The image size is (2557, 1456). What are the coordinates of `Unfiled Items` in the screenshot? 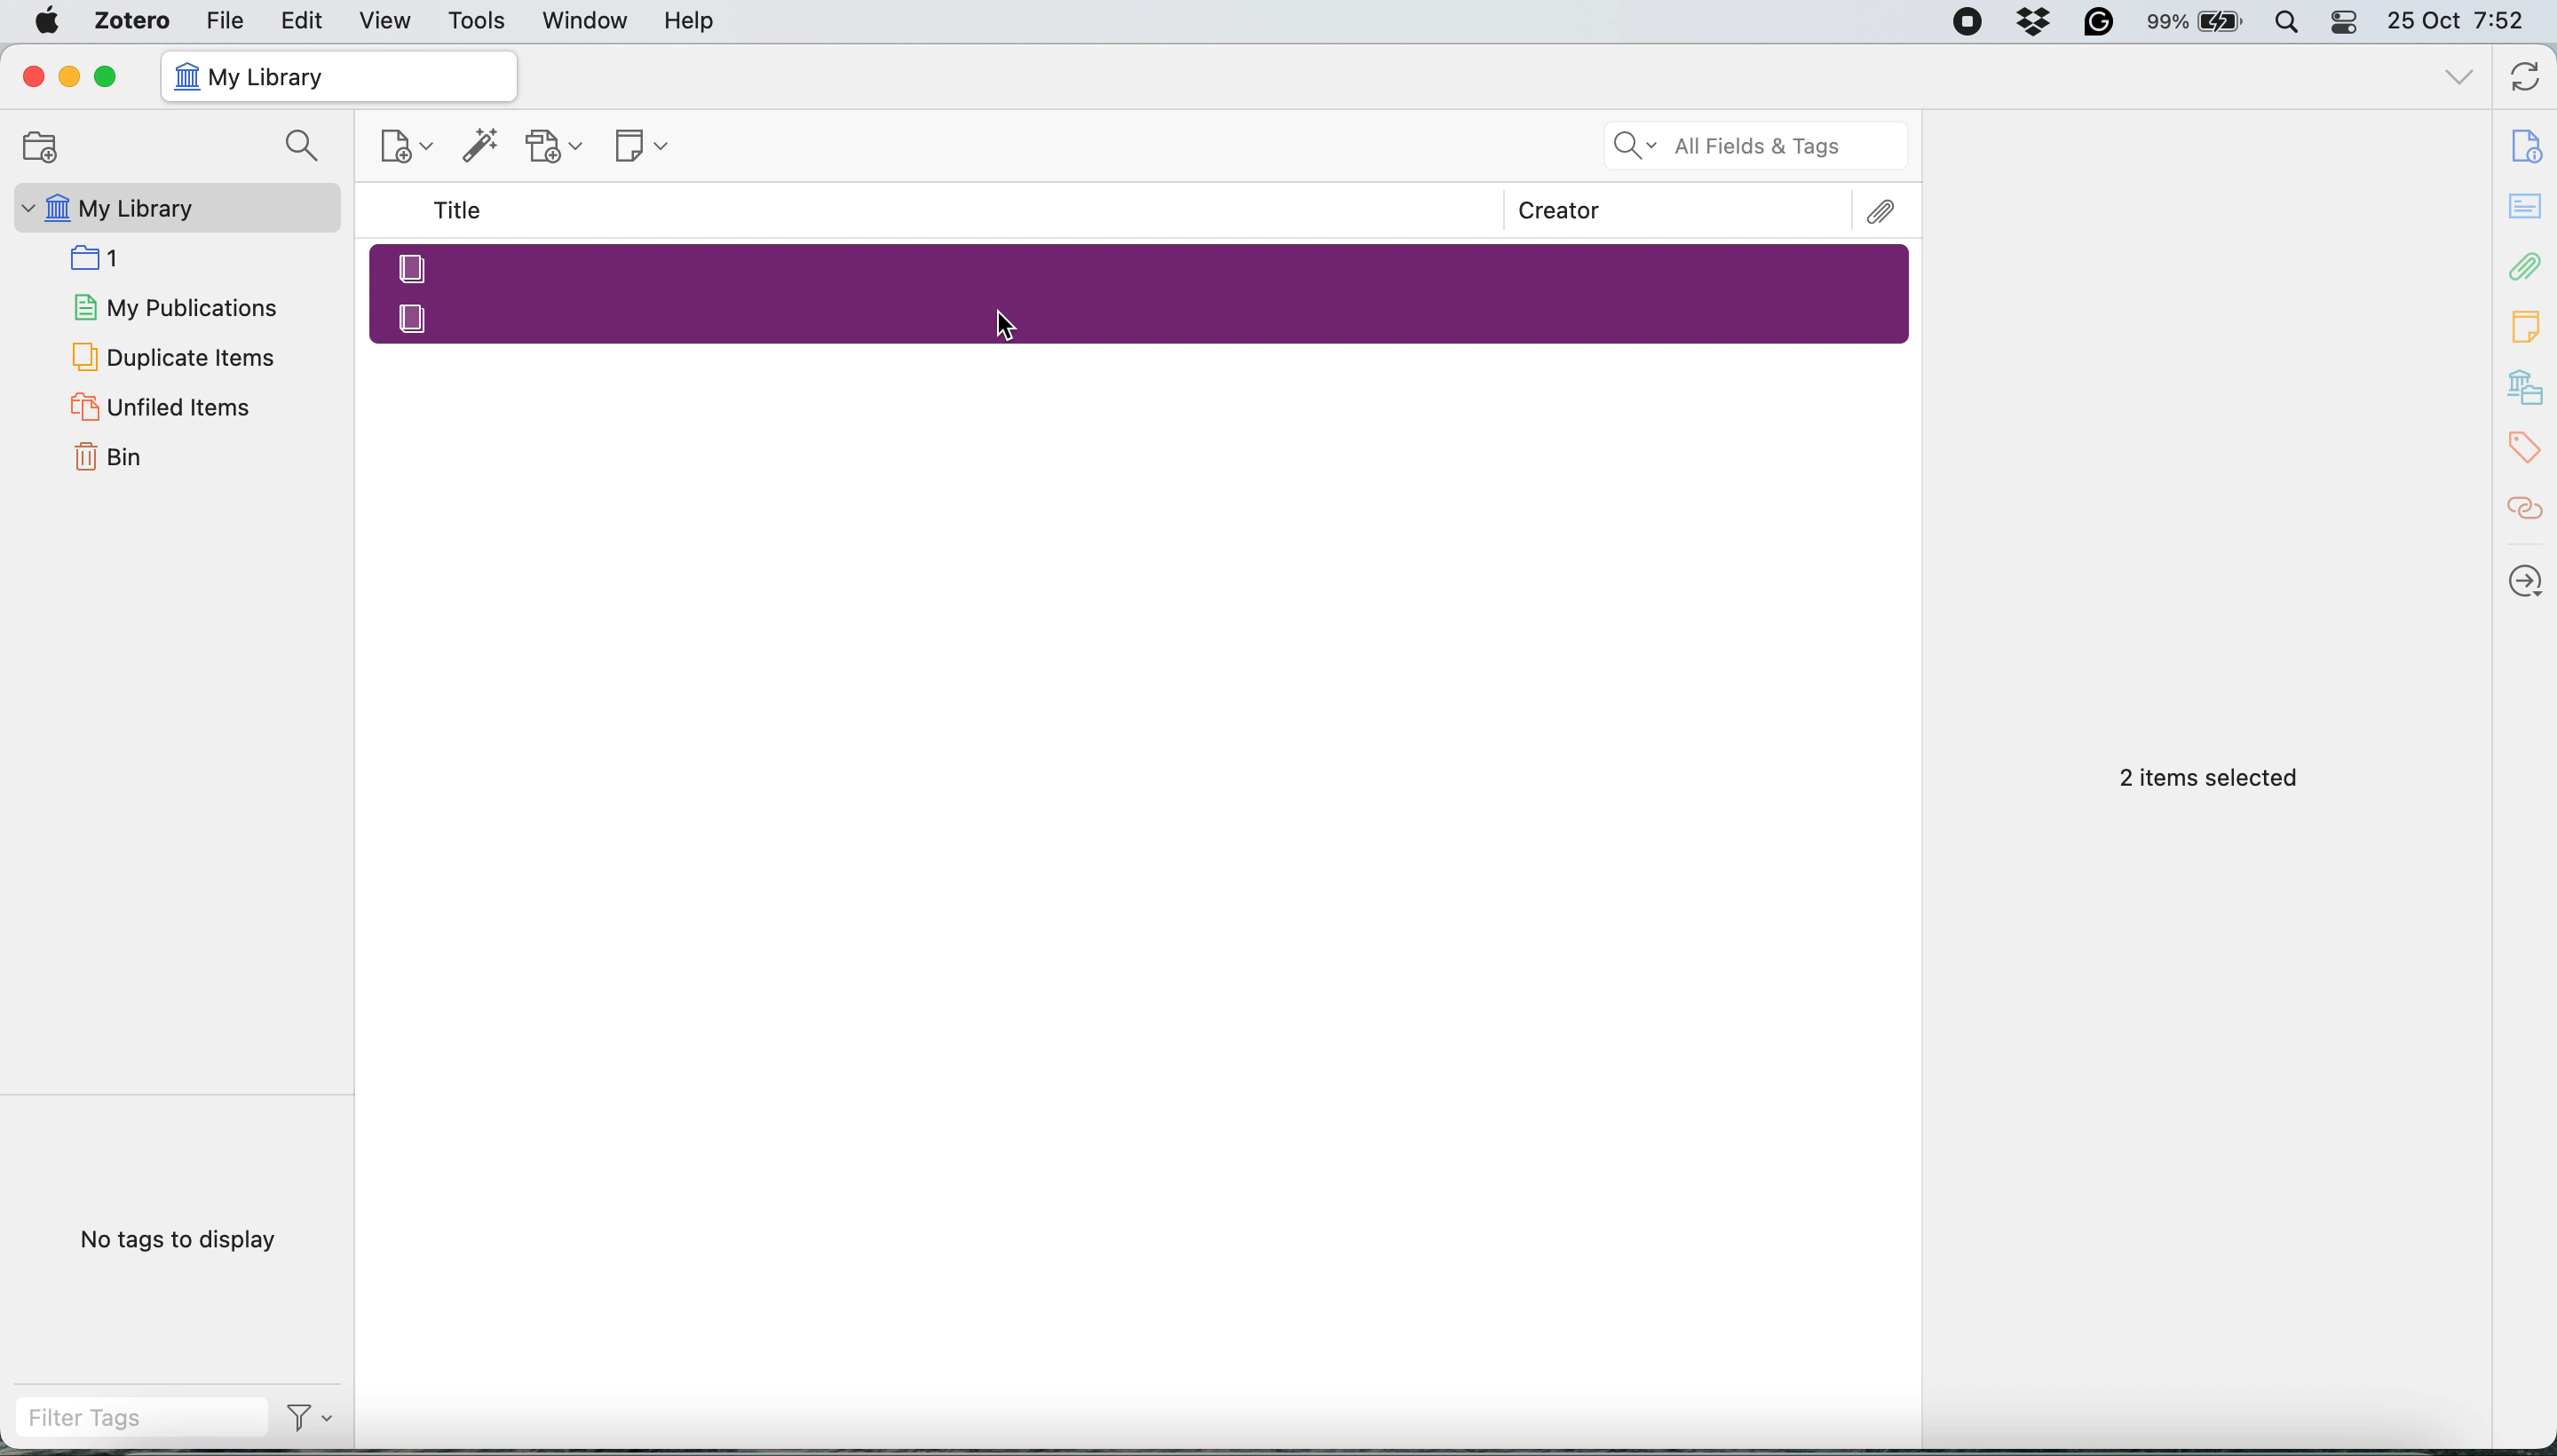 It's located at (165, 406).